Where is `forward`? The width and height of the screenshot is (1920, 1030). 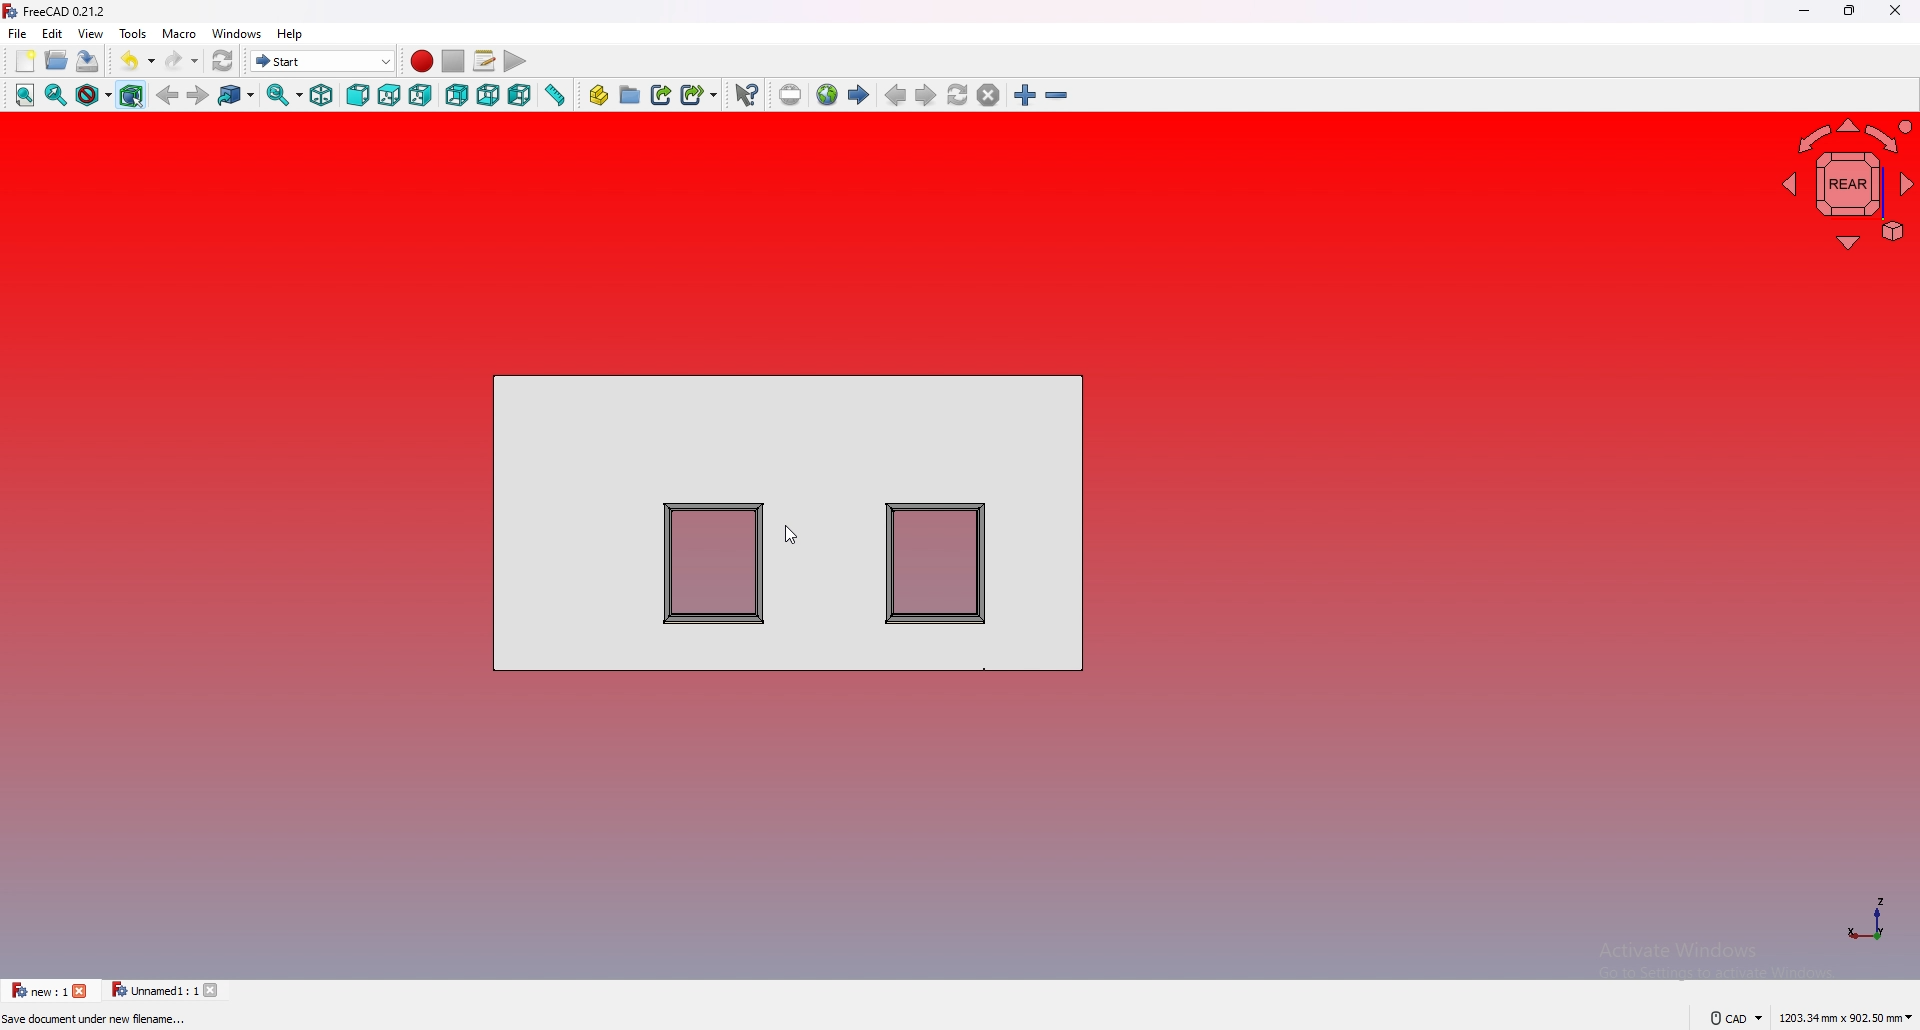
forward is located at coordinates (199, 94).